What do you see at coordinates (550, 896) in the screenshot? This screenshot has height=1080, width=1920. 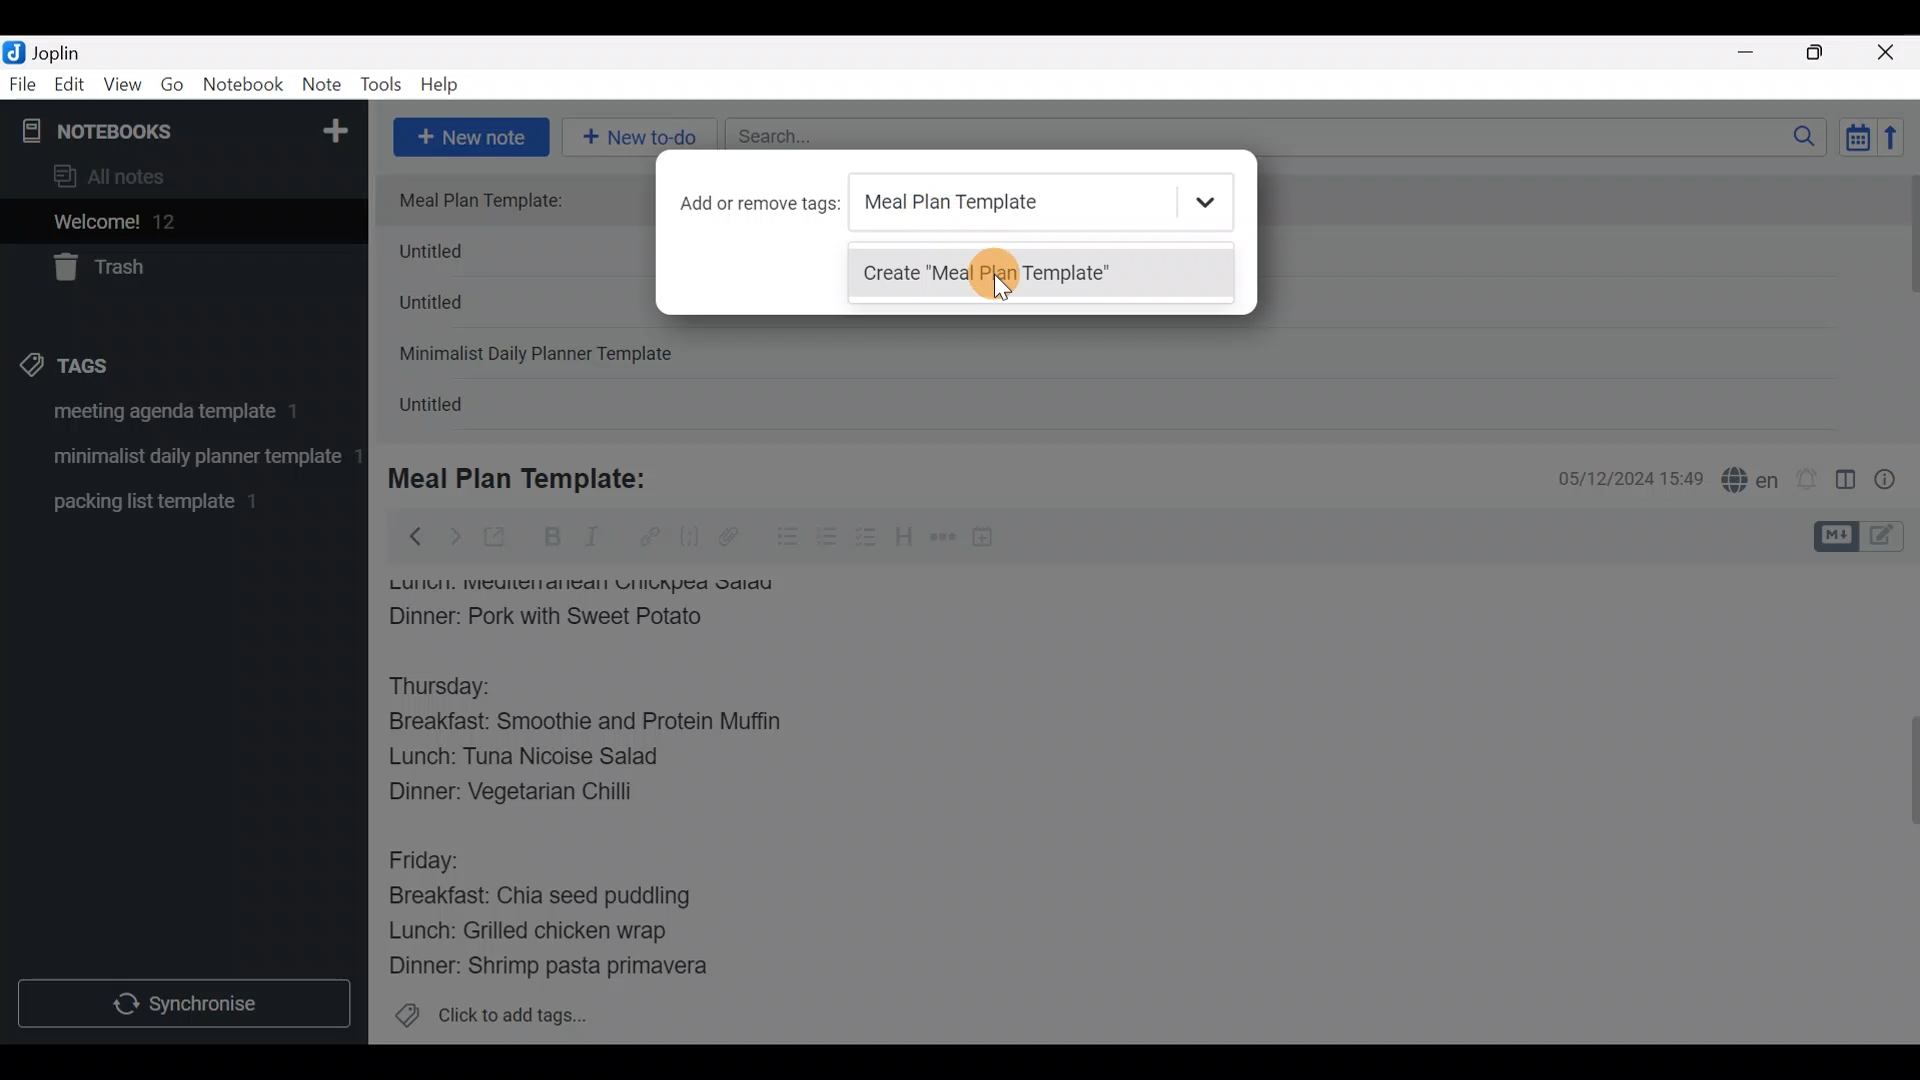 I see `Breakfast: Chia seed puddling` at bounding box center [550, 896].